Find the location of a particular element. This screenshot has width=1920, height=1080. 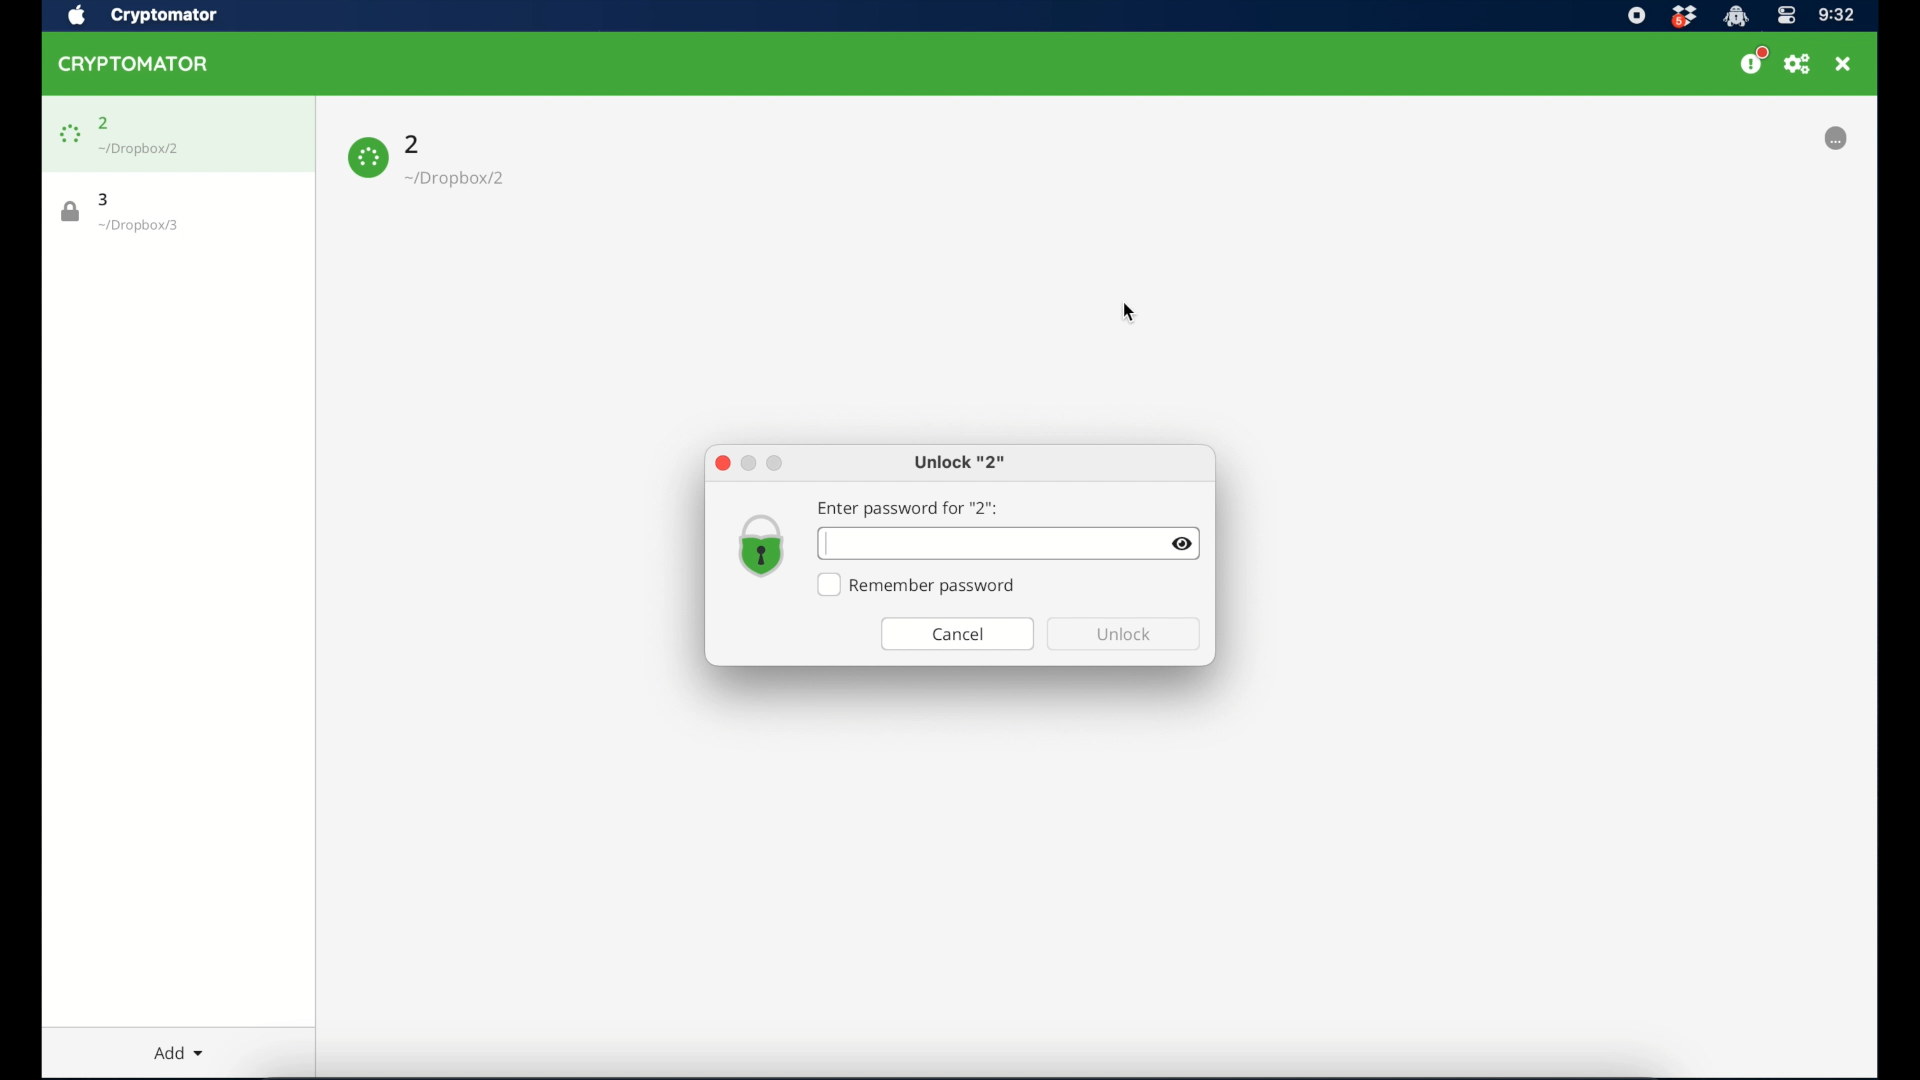

preferences is located at coordinates (1799, 64).